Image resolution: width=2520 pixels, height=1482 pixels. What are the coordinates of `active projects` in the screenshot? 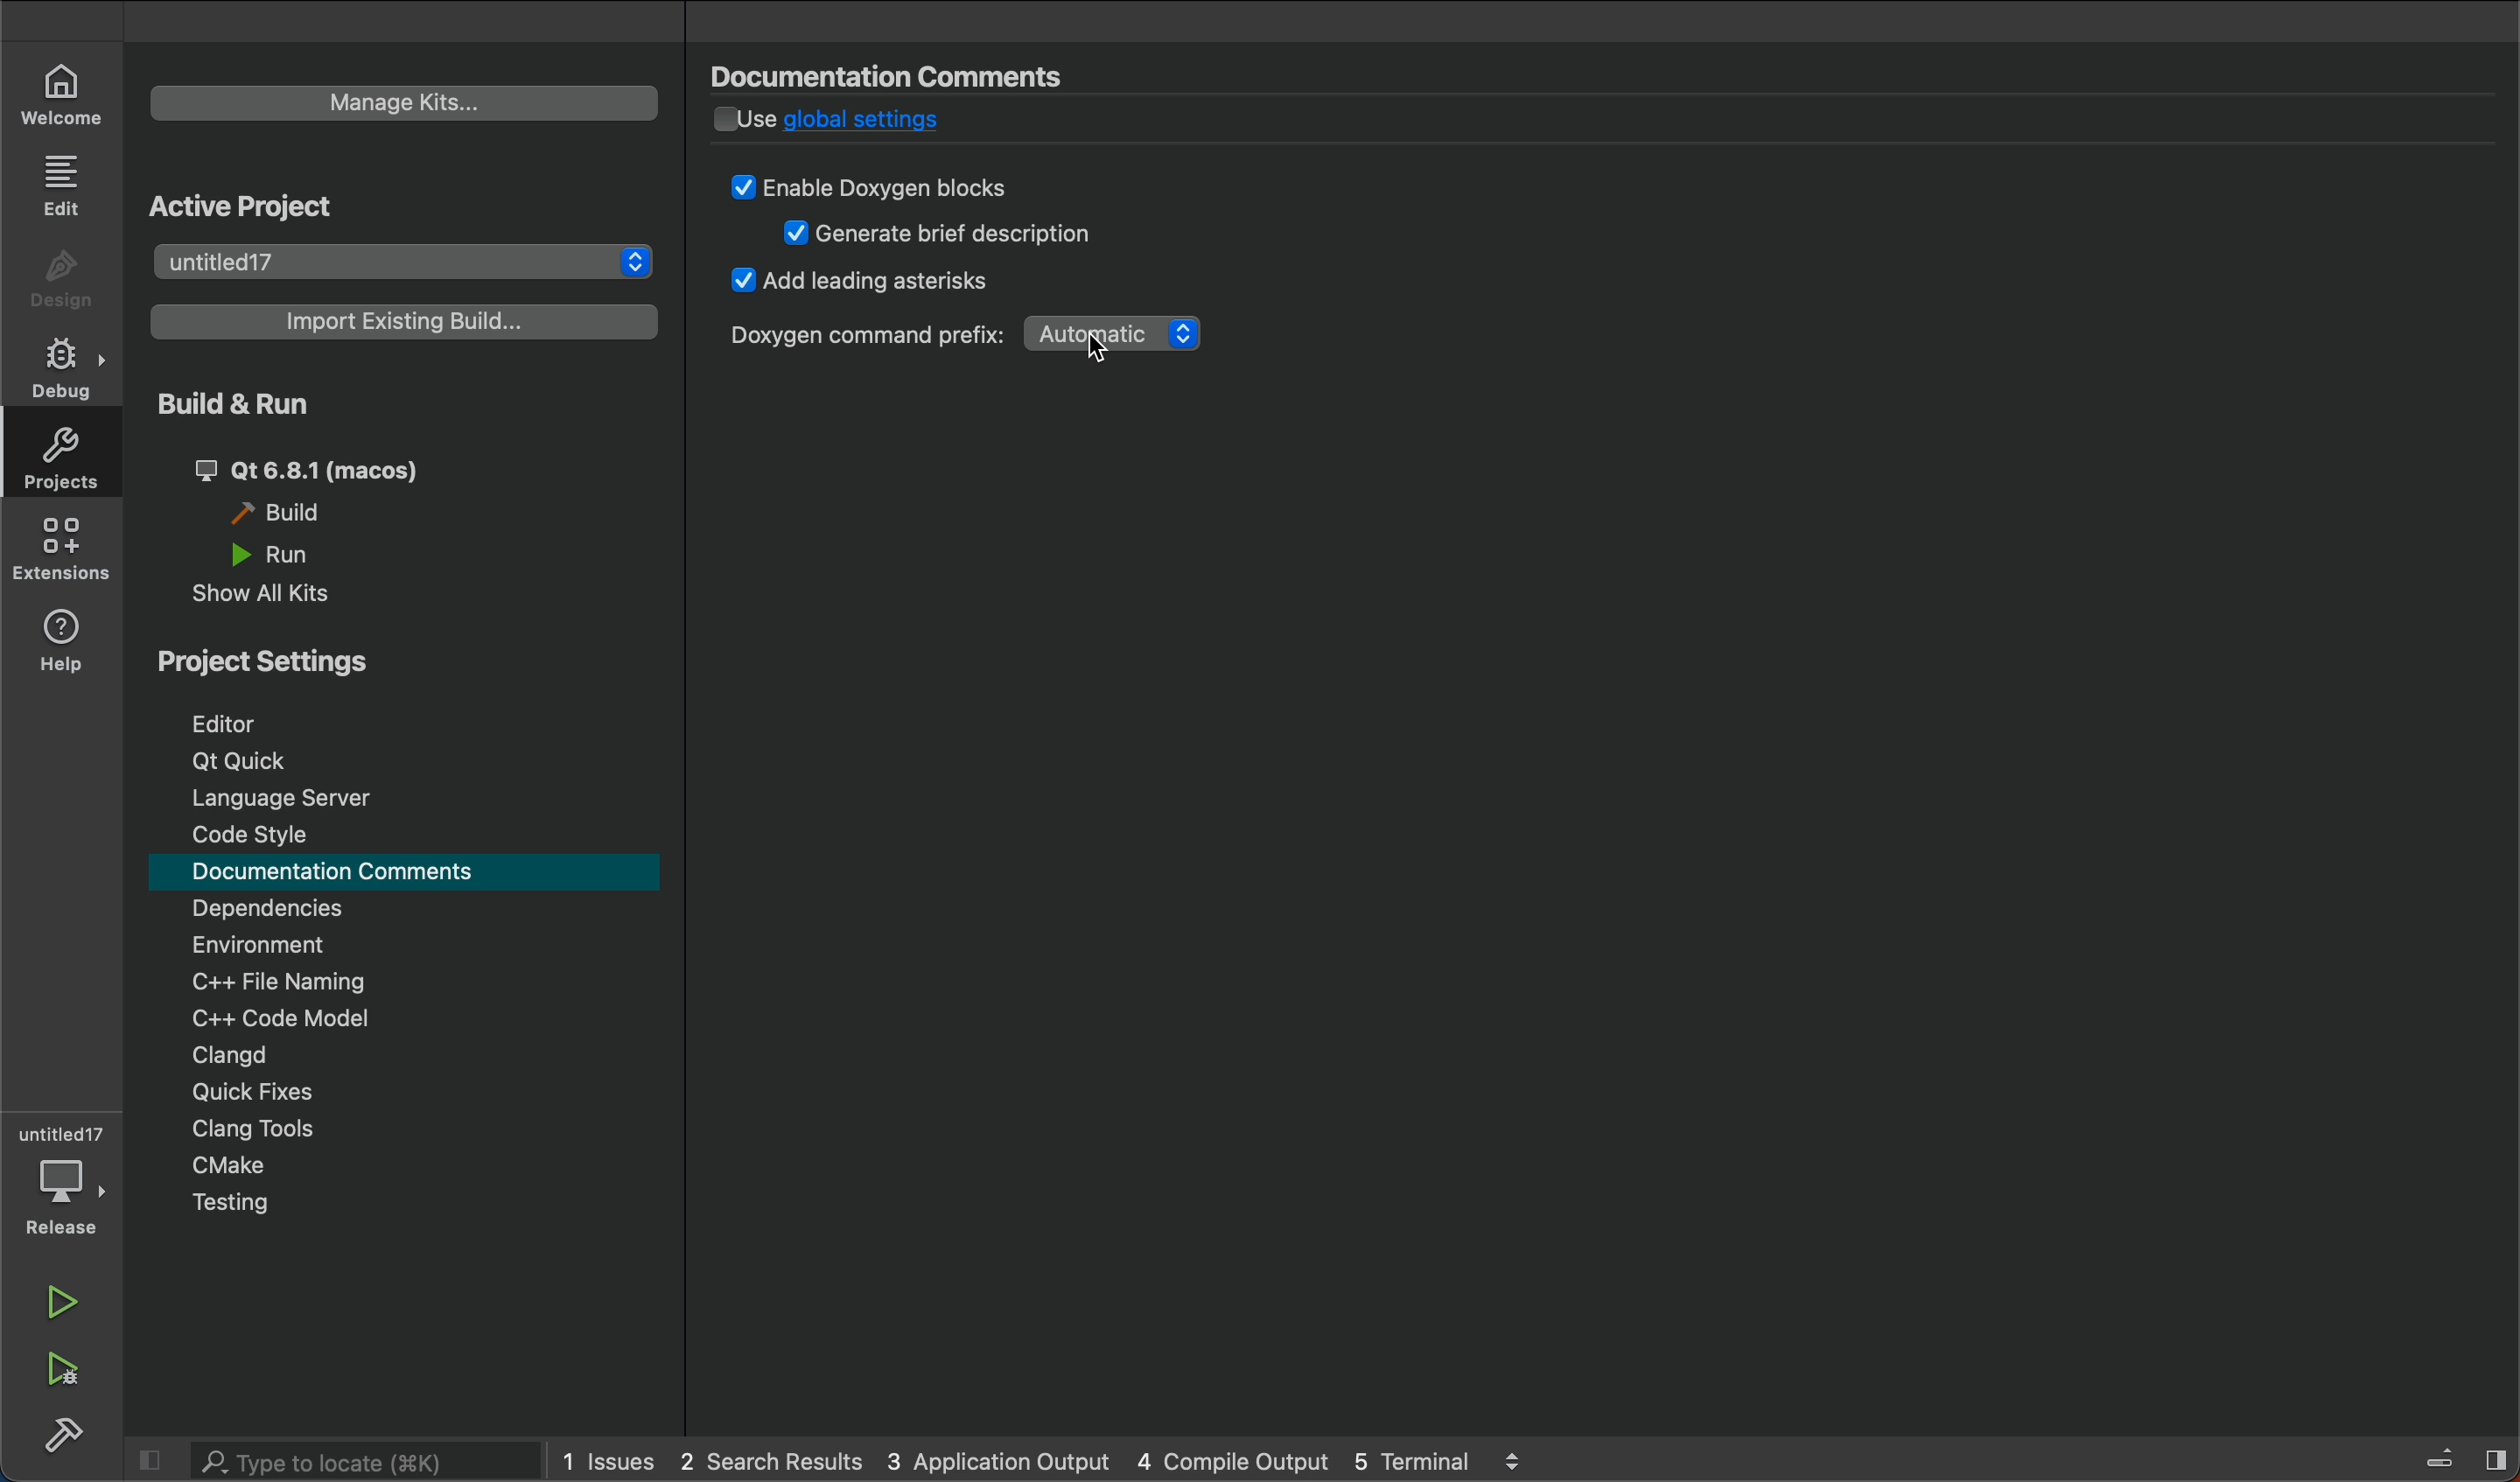 It's located at (265, 202).